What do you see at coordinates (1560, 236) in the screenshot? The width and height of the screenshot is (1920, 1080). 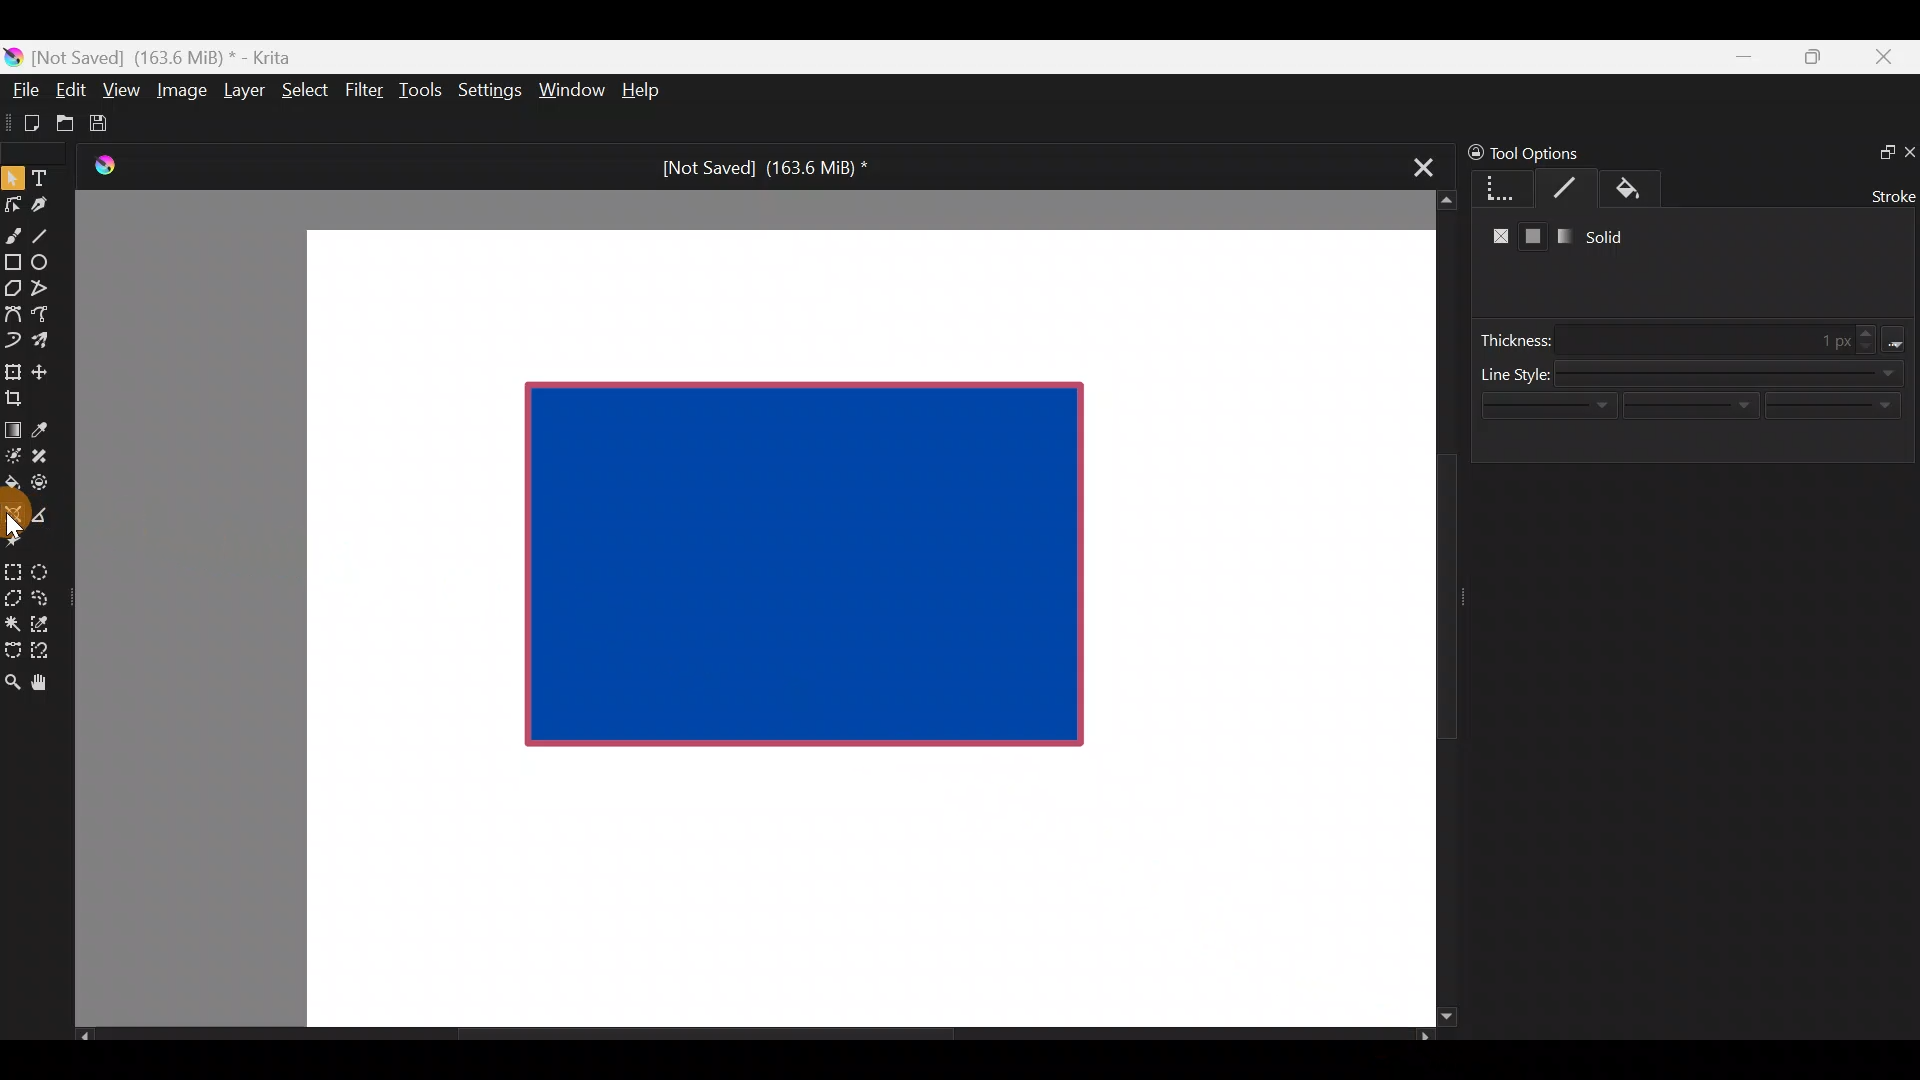 I see `Gradient fill` at bounding box center [1560, 236].